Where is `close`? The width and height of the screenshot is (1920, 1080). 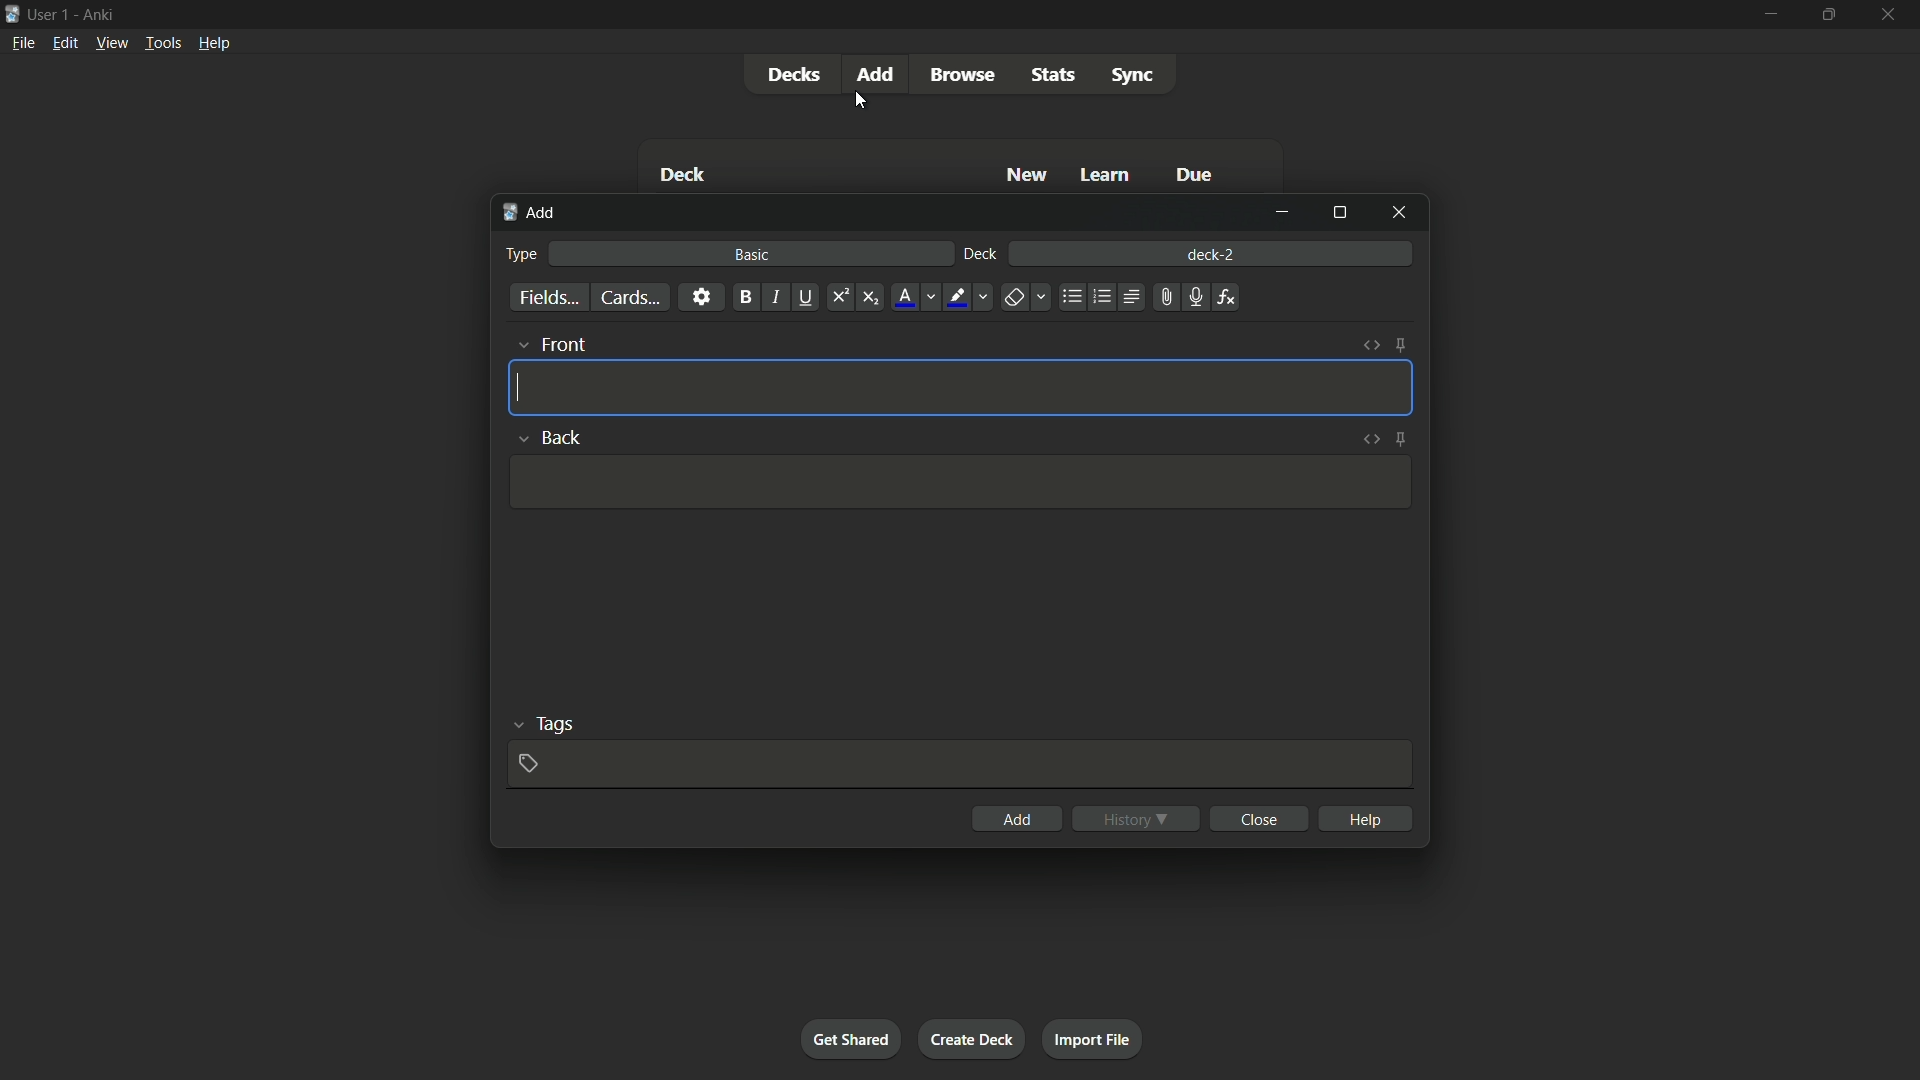
close is located at coordinates (1258, 819).